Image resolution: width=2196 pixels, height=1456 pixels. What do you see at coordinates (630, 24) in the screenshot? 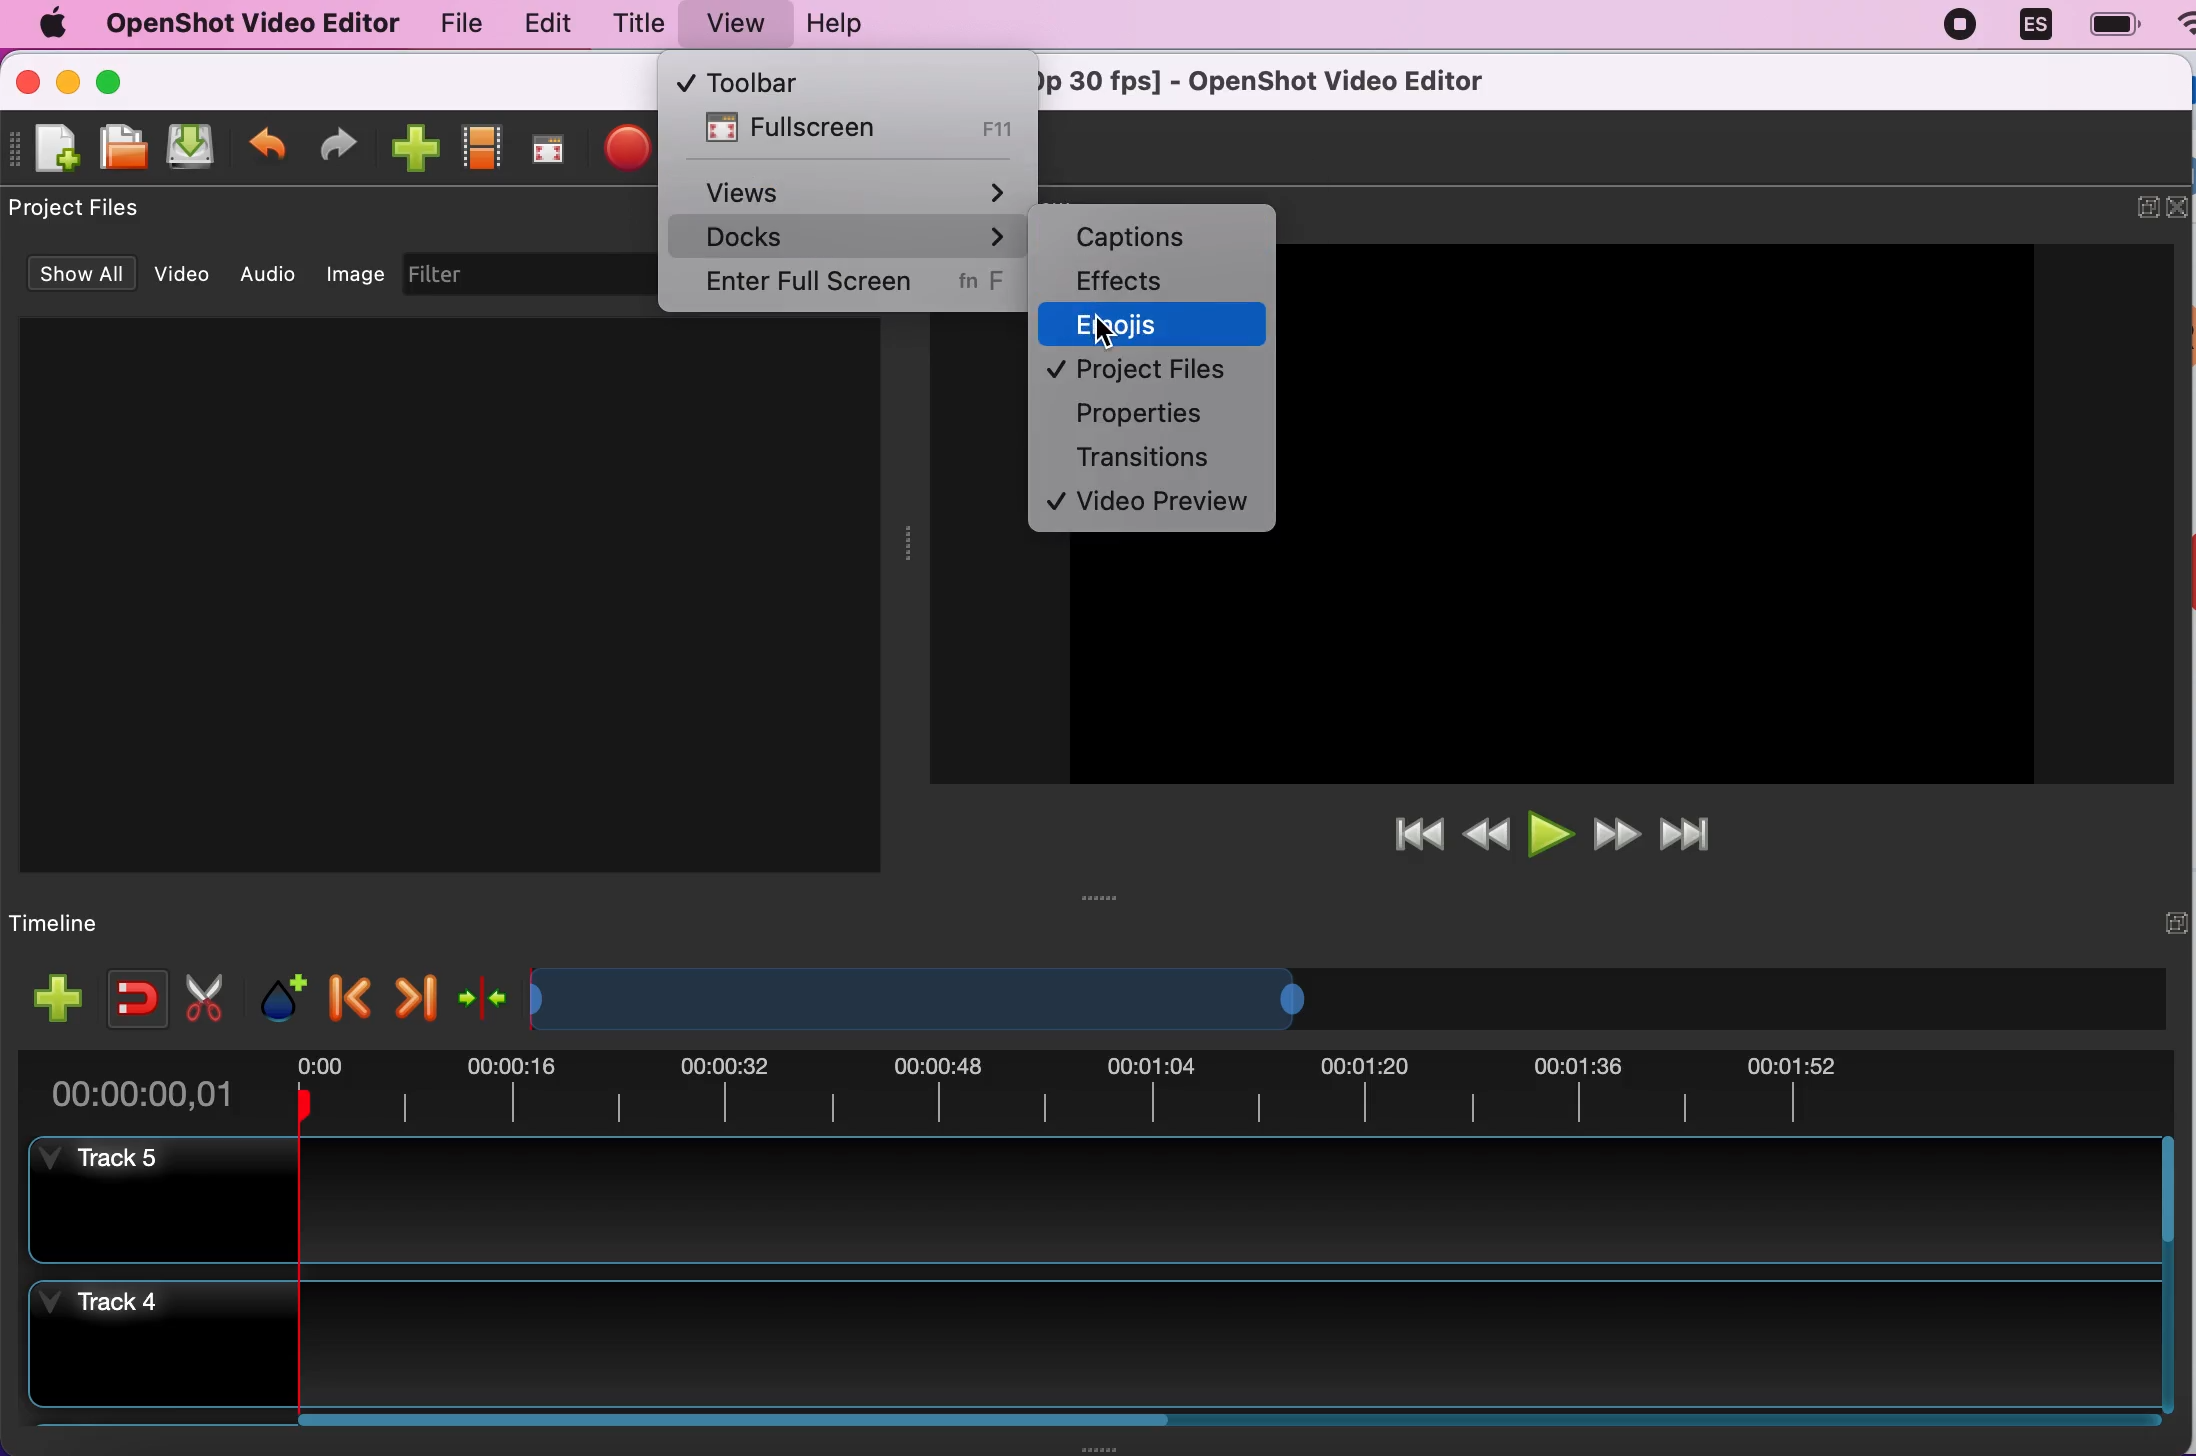
I see `title` at bounding box center [630, 24].